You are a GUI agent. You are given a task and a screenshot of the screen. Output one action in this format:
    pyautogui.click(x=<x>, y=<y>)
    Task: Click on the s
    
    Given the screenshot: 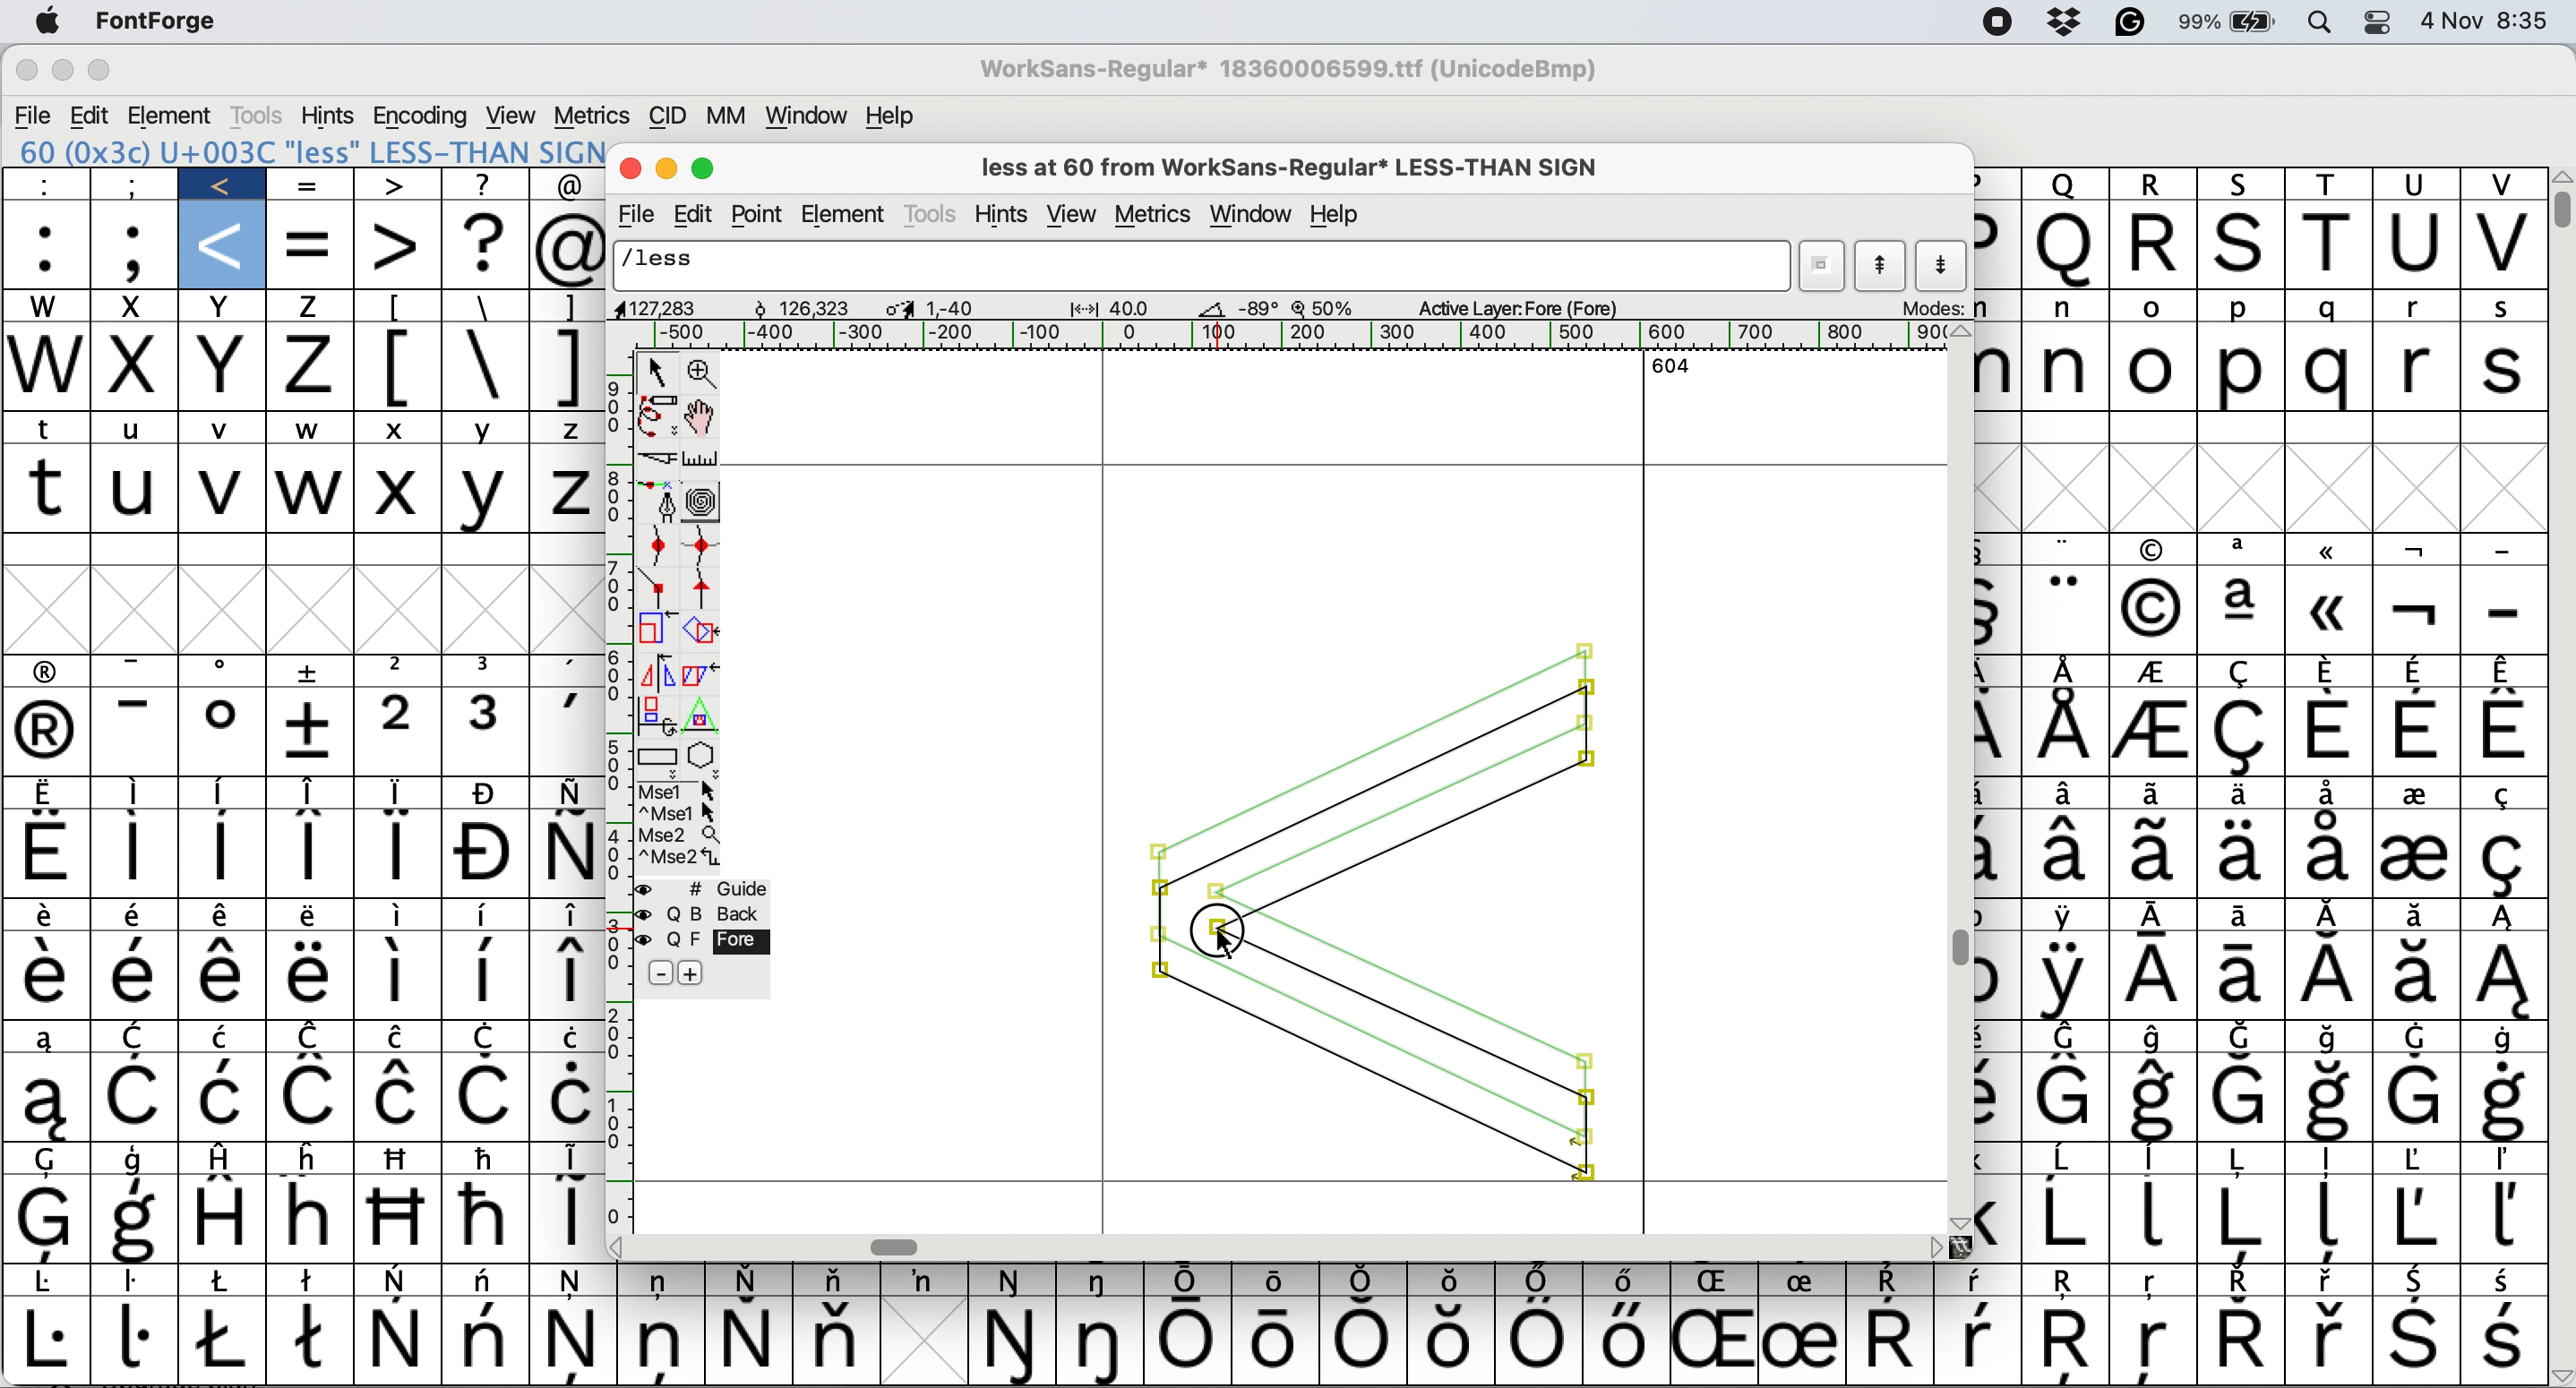 What is the action you would take?
    pyautogui.click(x=2243, y=246)
    